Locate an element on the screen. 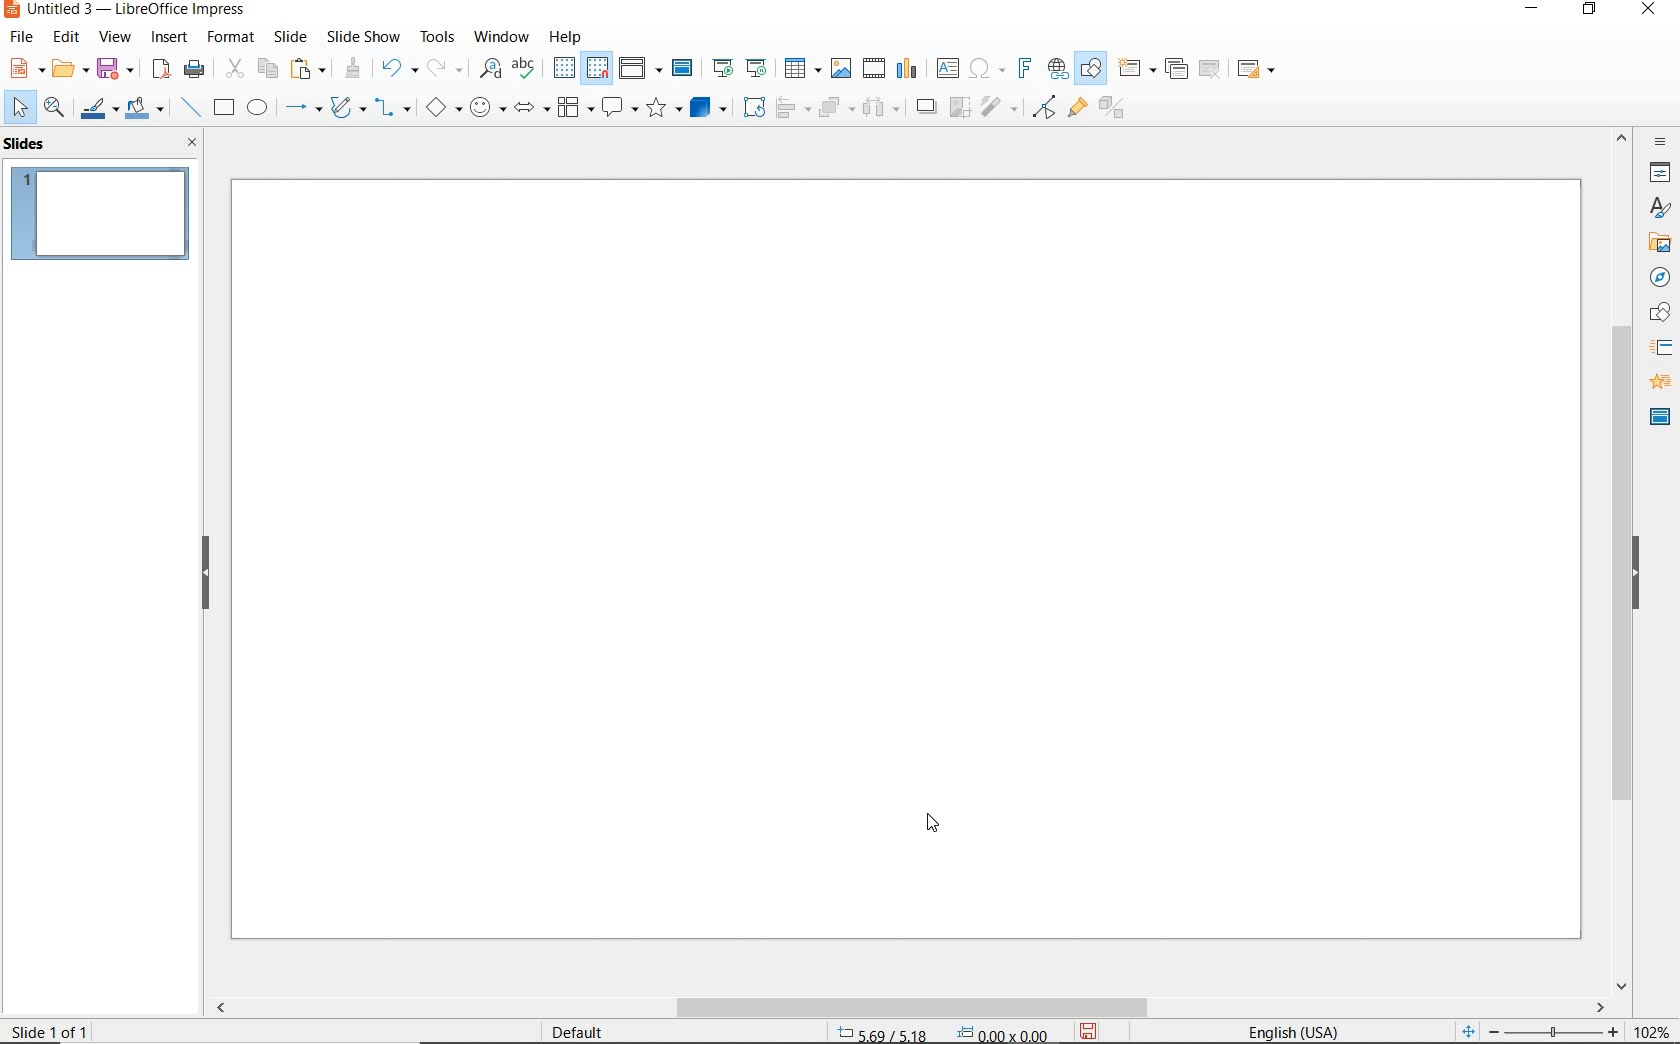 The width and height of the screenshot is (1680, 1044). TEXT LANGUAGE is located at coordinates (1294, 1029).